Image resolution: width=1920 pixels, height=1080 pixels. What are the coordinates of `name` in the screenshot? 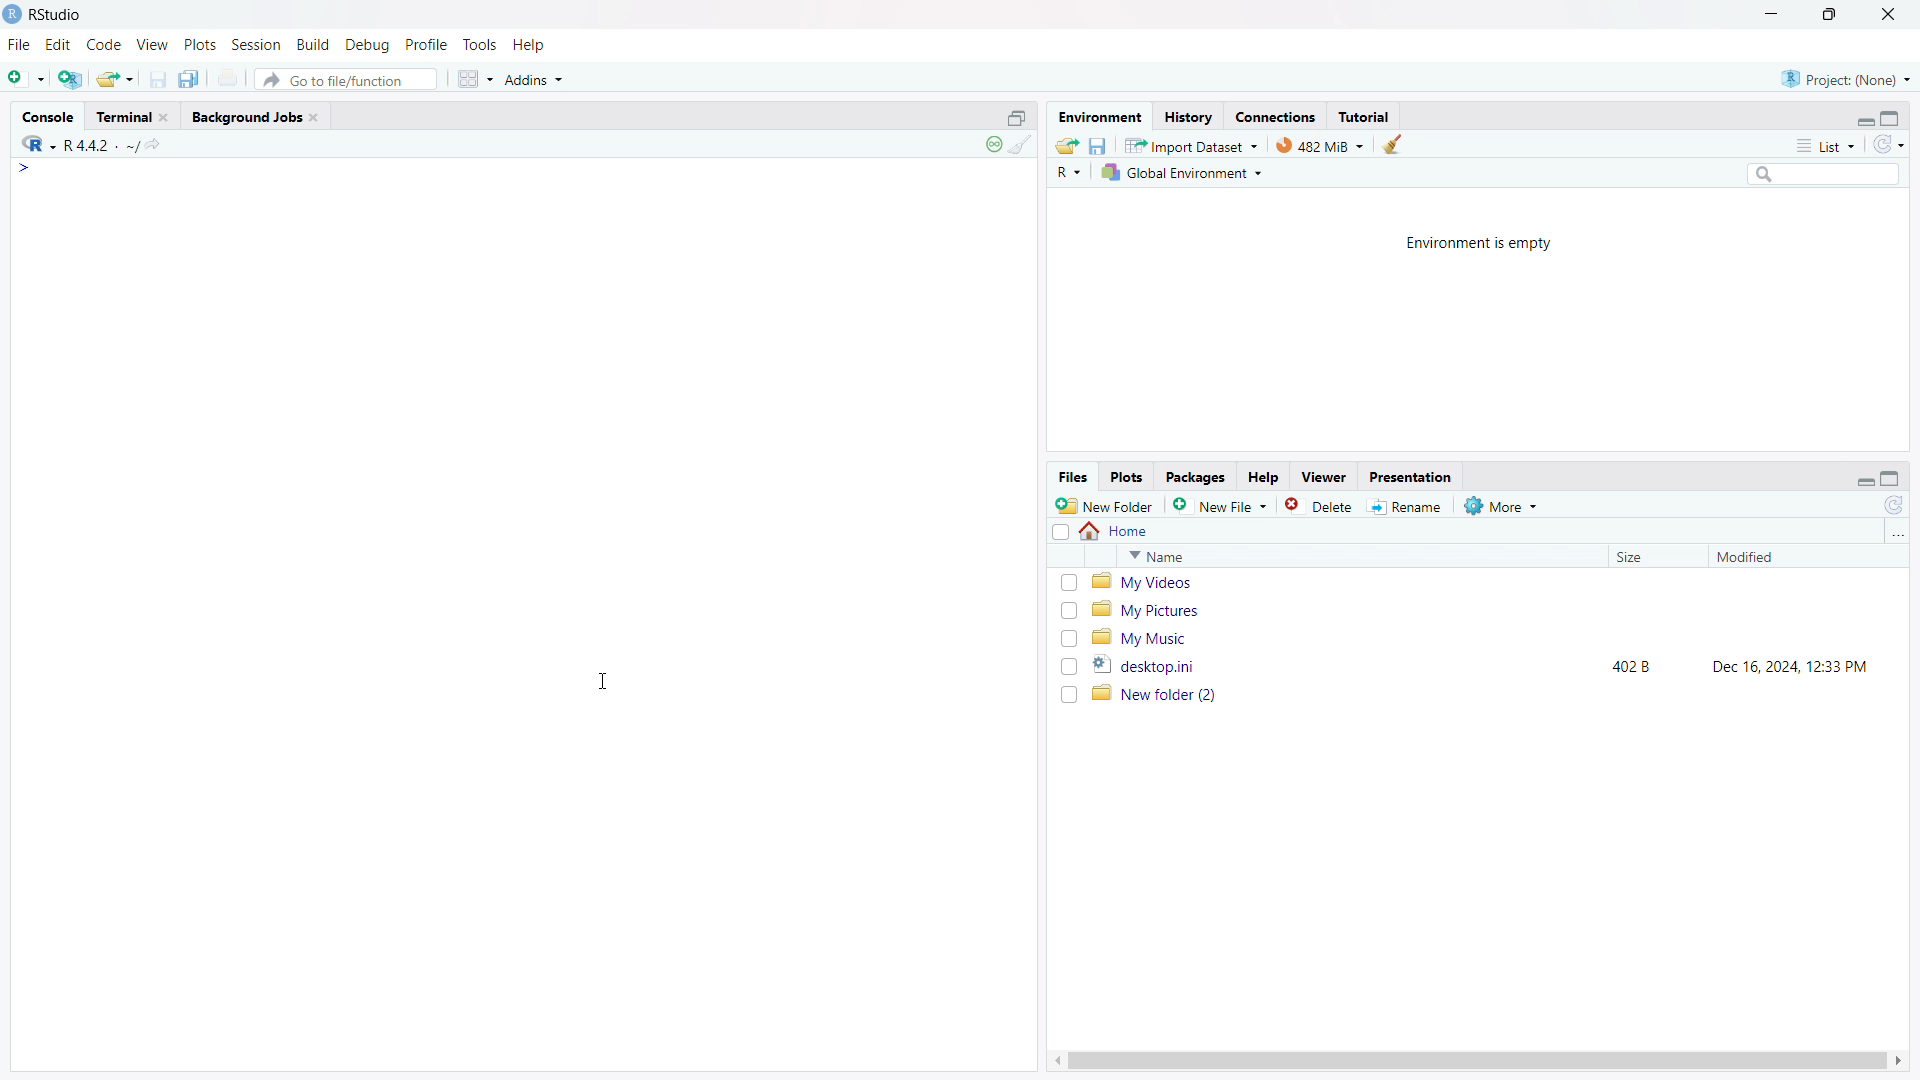 It's located at (1358, 556).